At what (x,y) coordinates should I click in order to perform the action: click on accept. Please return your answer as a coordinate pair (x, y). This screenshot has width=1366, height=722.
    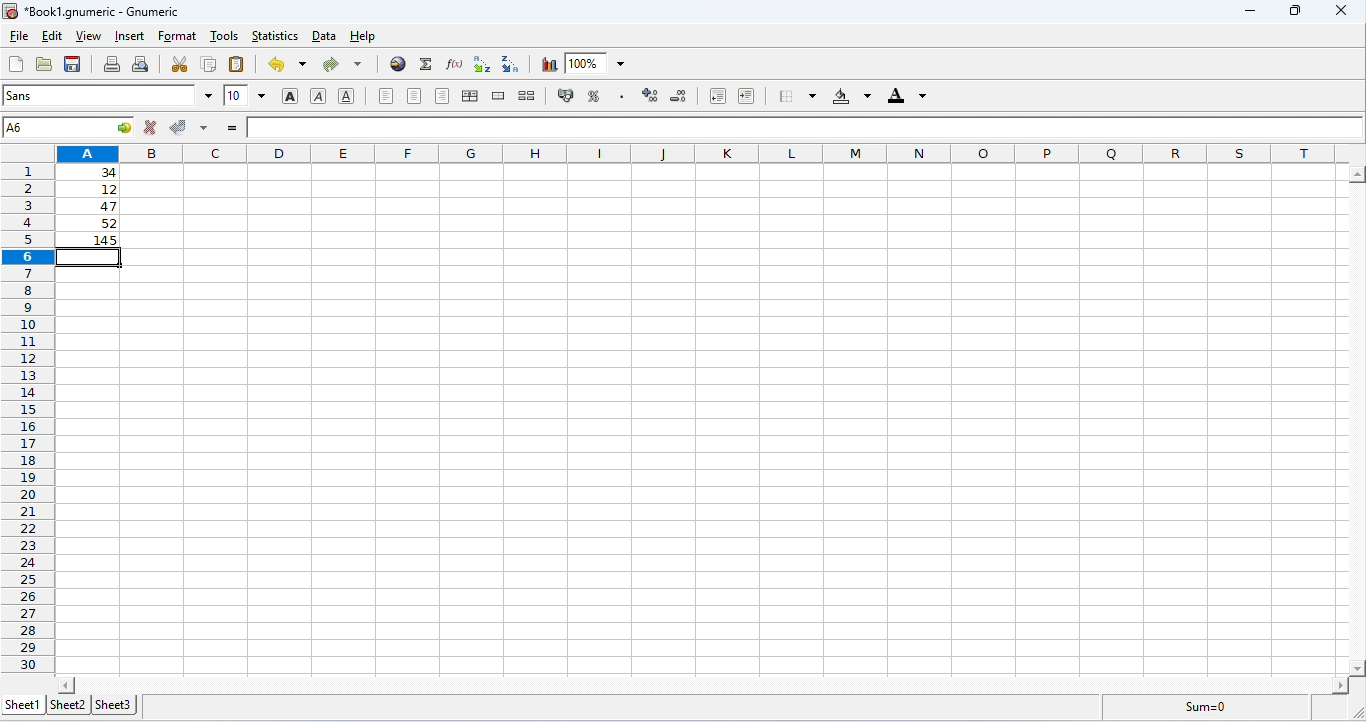
    Looking at the image, I should click on (190, 127).